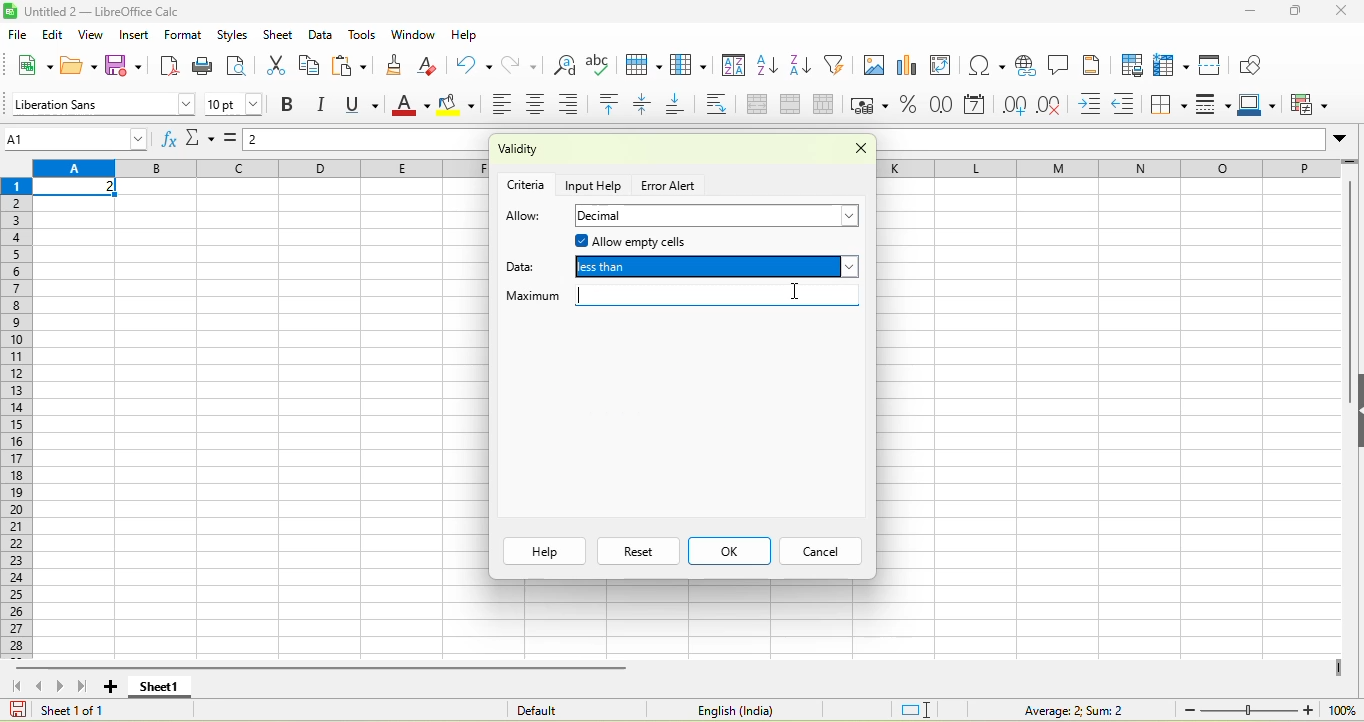 The image size is (1364, 722). I want to click on scroll top last sheet, so click(86, 686).